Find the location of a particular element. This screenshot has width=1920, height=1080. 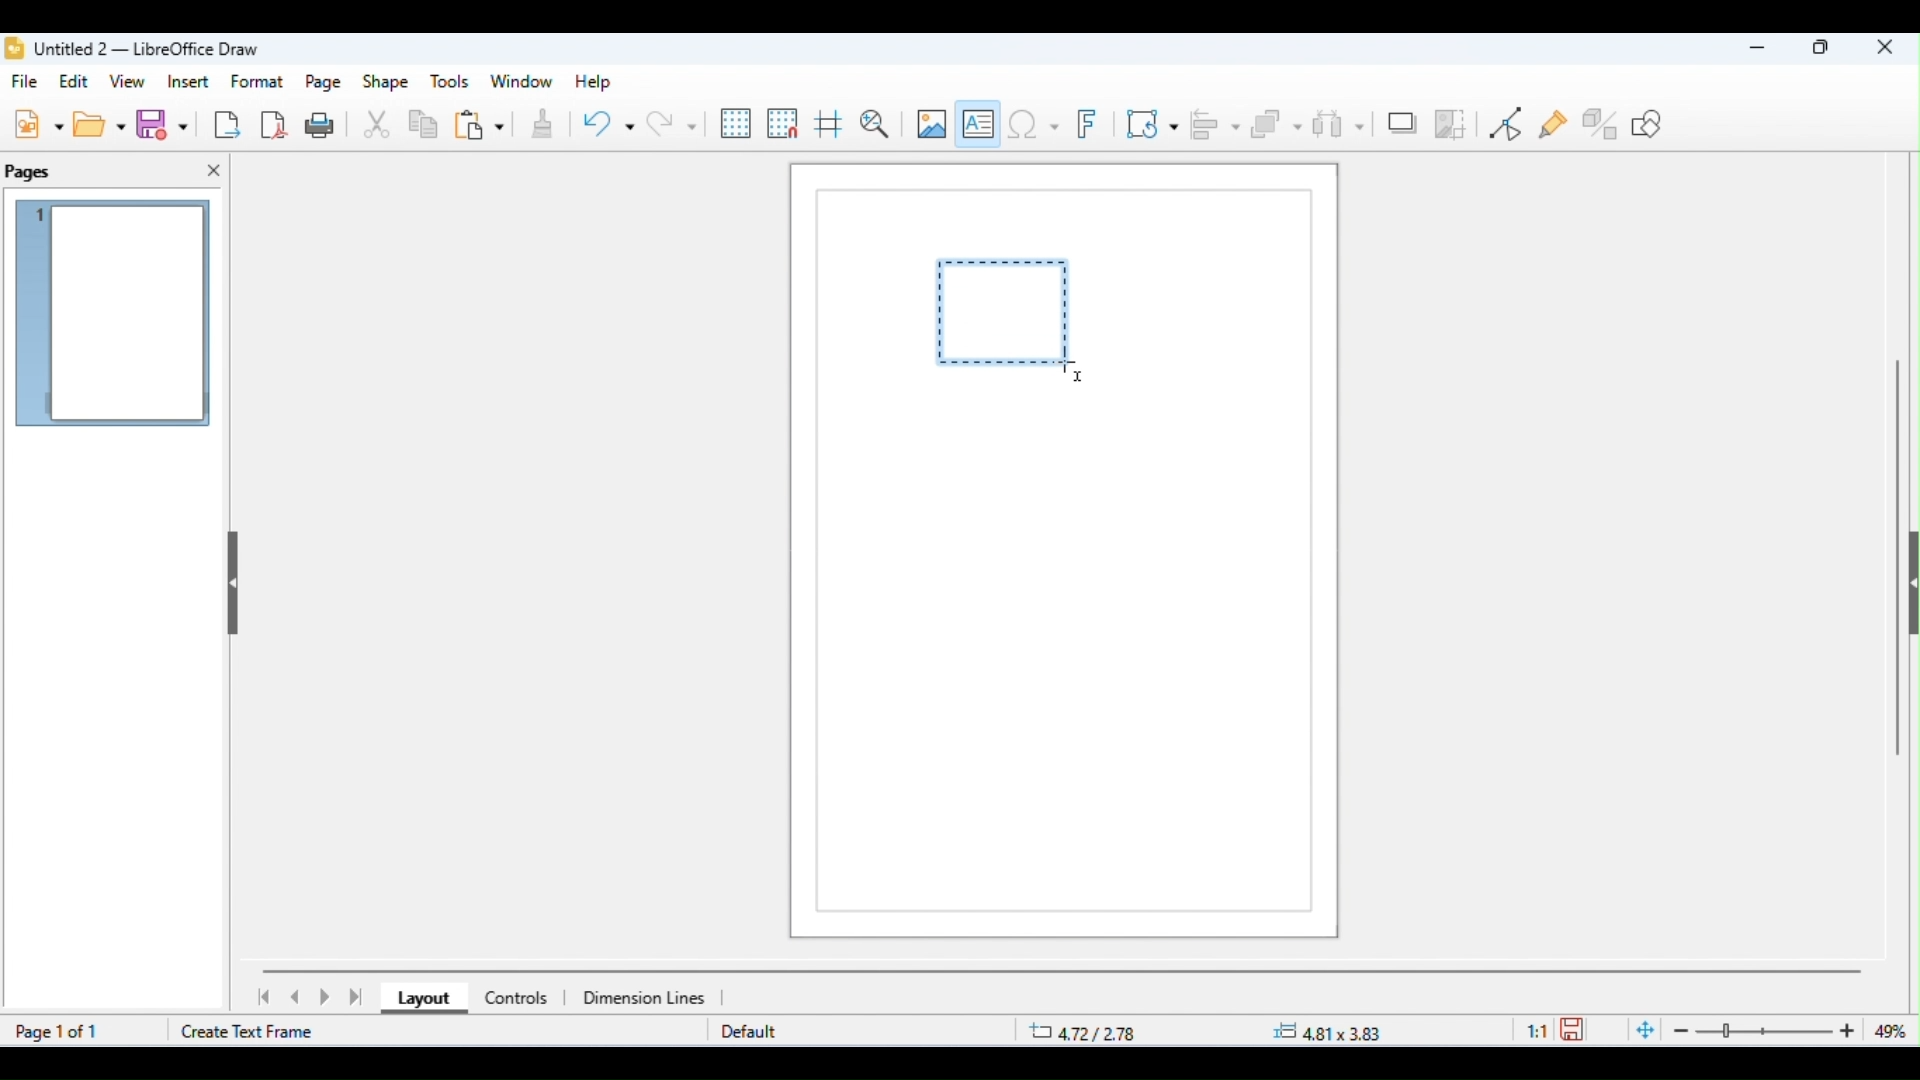

minimize is located at coordinates (1751, 51).